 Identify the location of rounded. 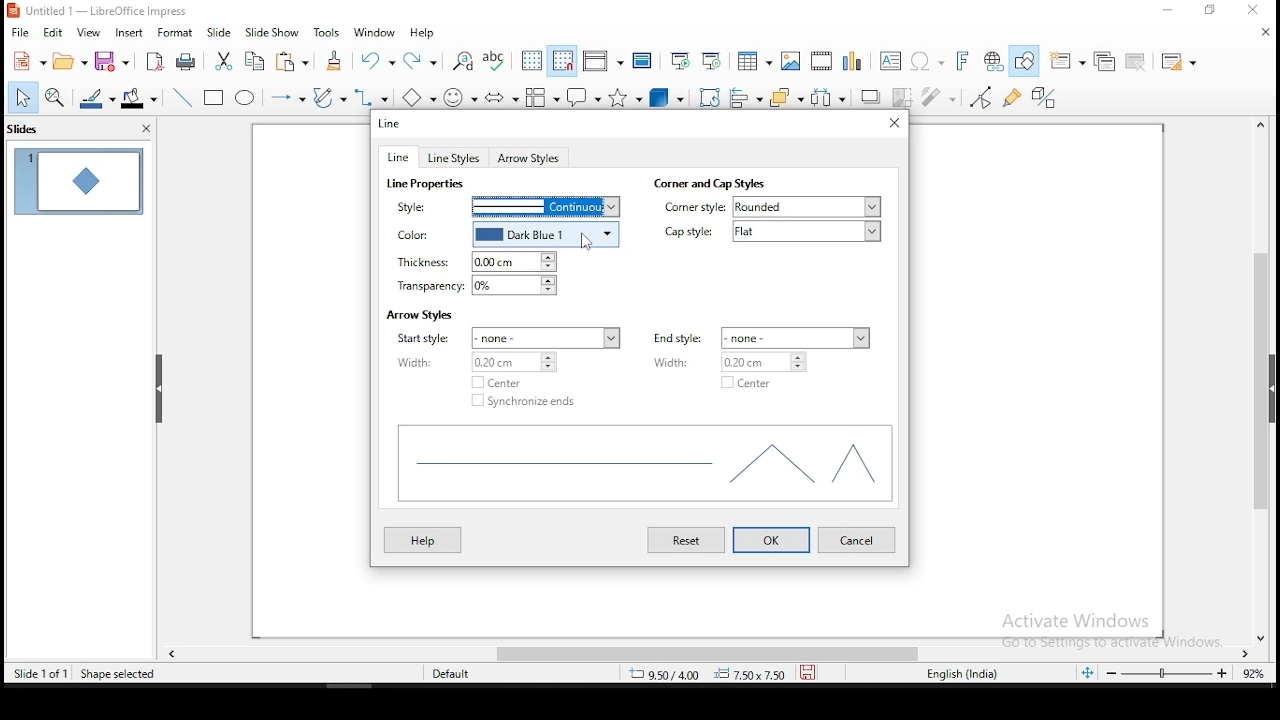
(804, 206).